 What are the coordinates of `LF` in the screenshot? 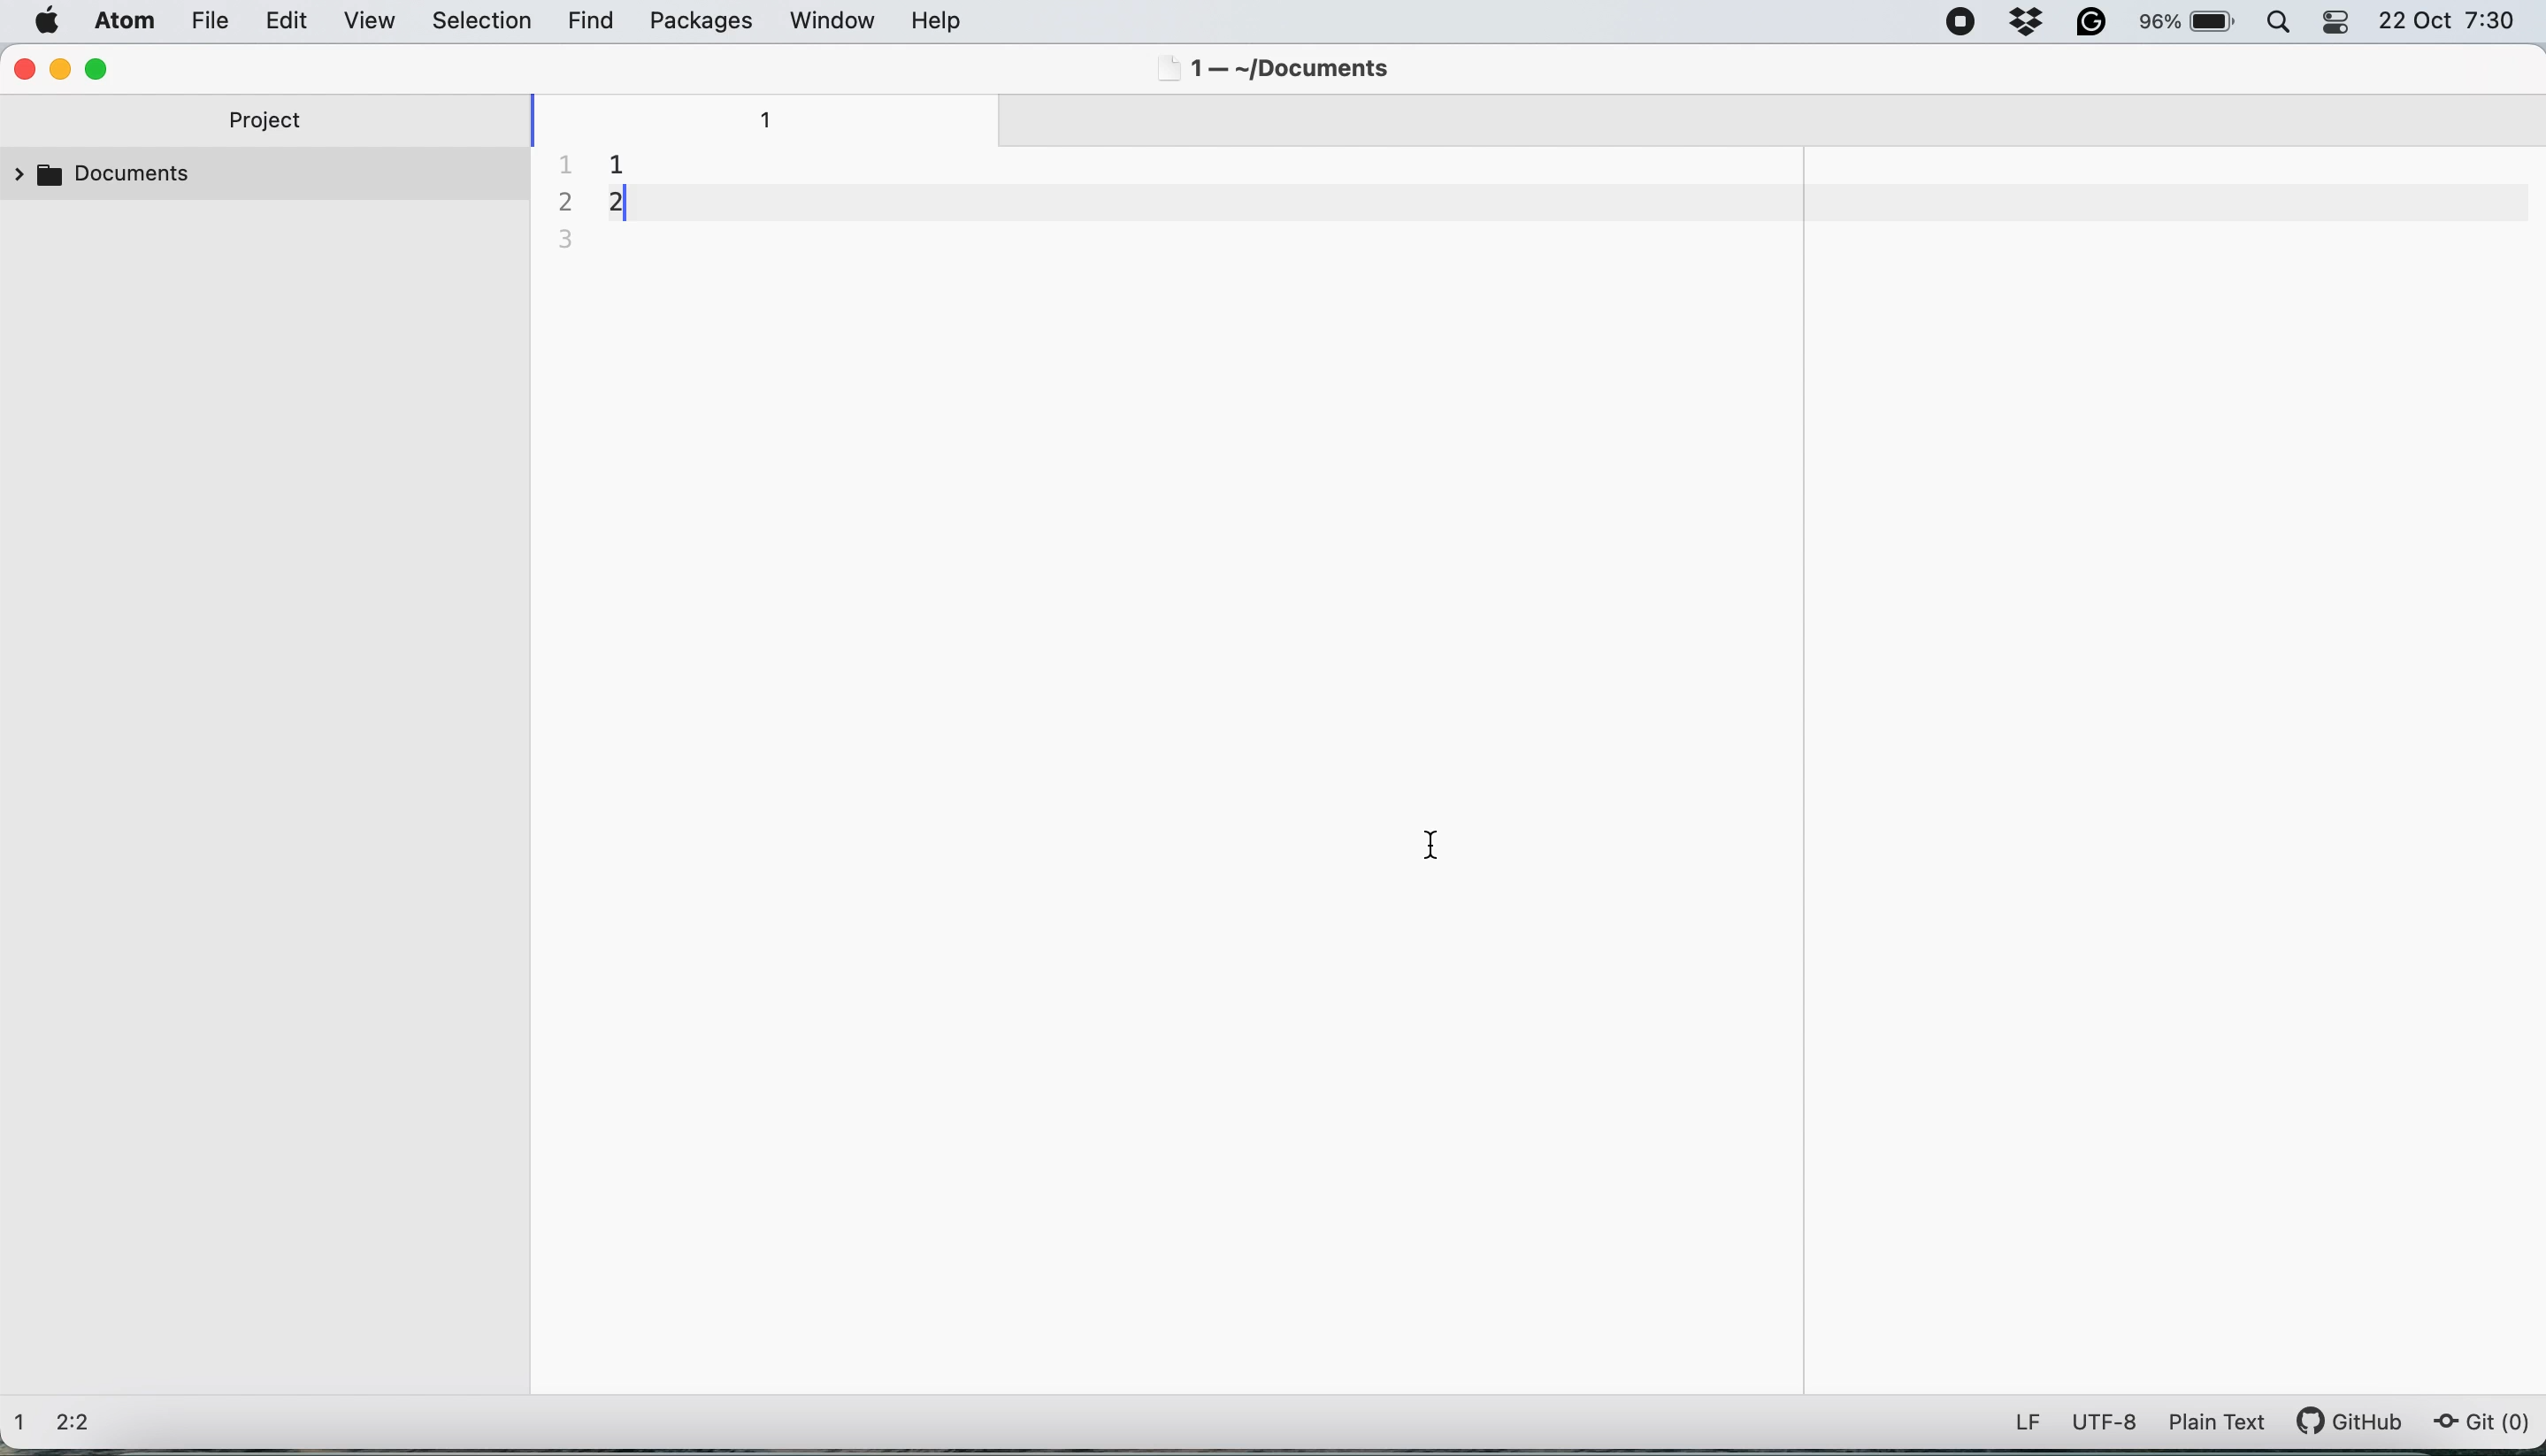 It's located at (2028, 1423).